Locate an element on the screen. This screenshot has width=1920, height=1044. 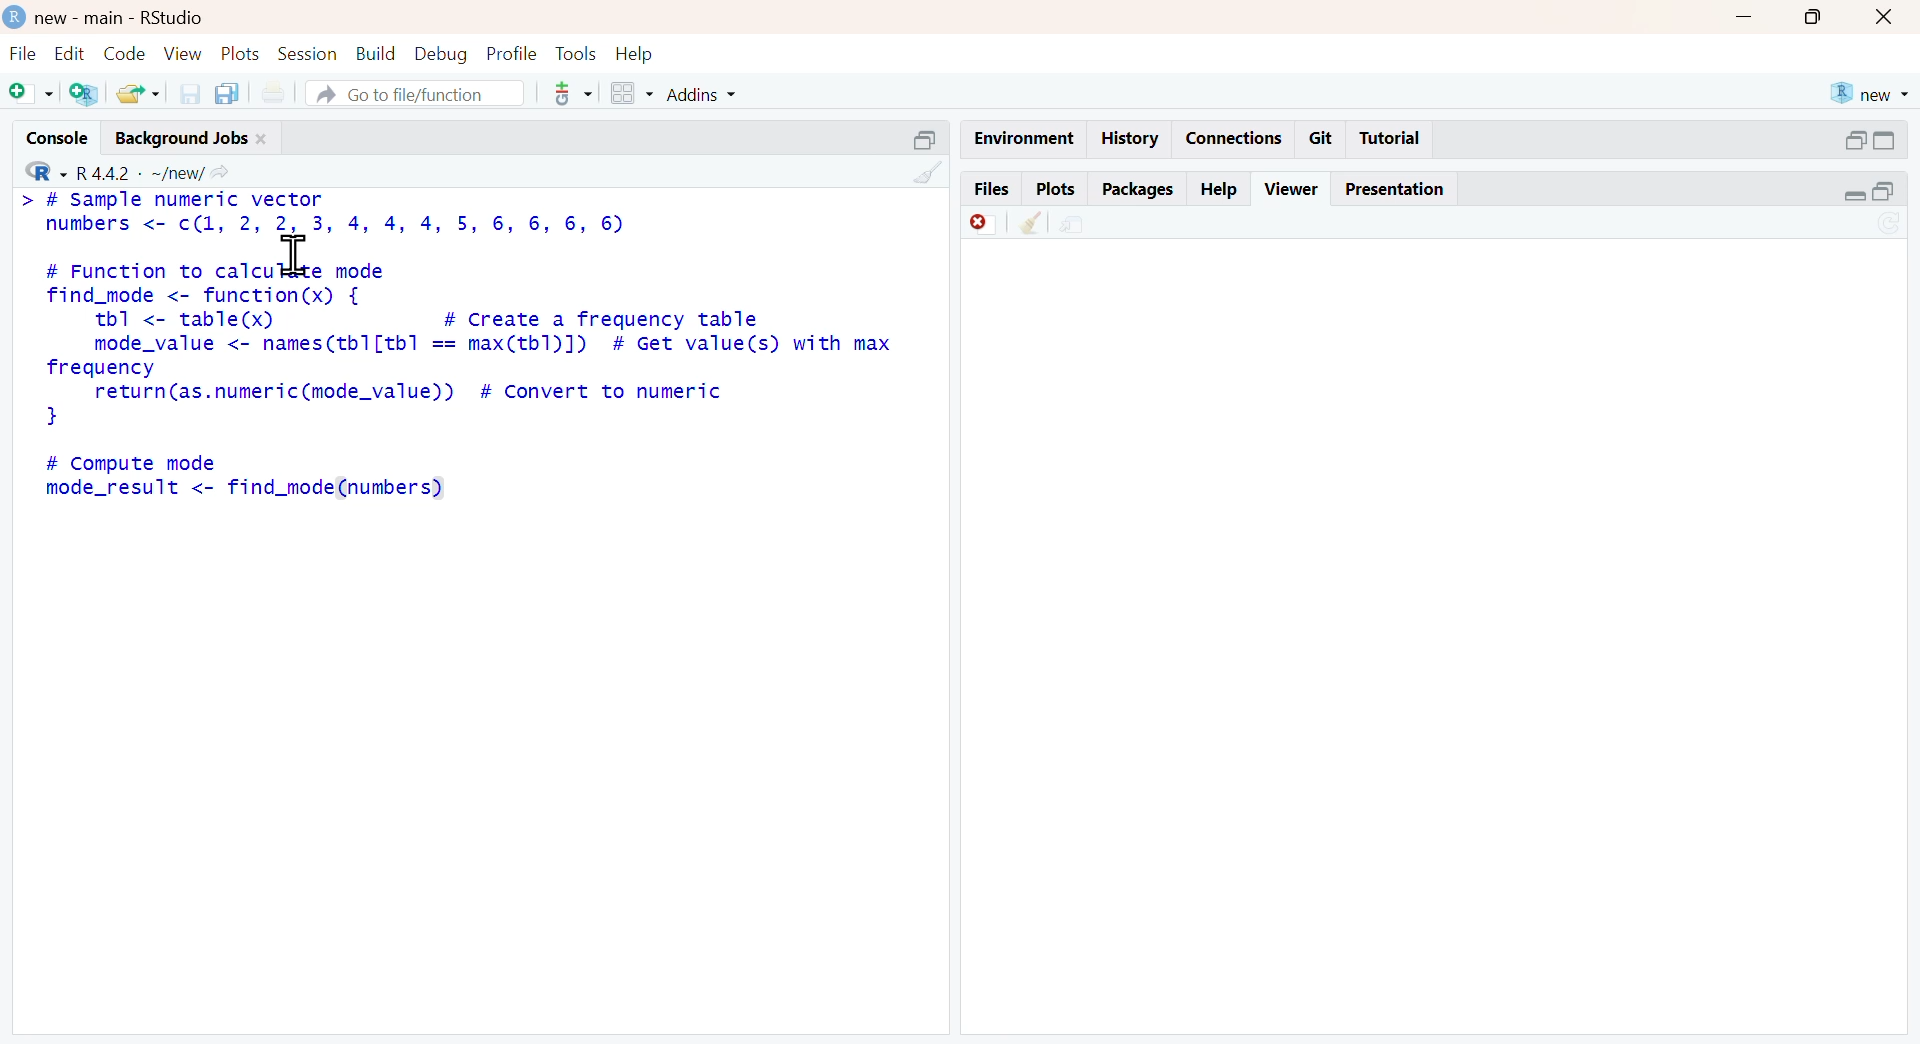
clean is located at coordinates (1035, 222).